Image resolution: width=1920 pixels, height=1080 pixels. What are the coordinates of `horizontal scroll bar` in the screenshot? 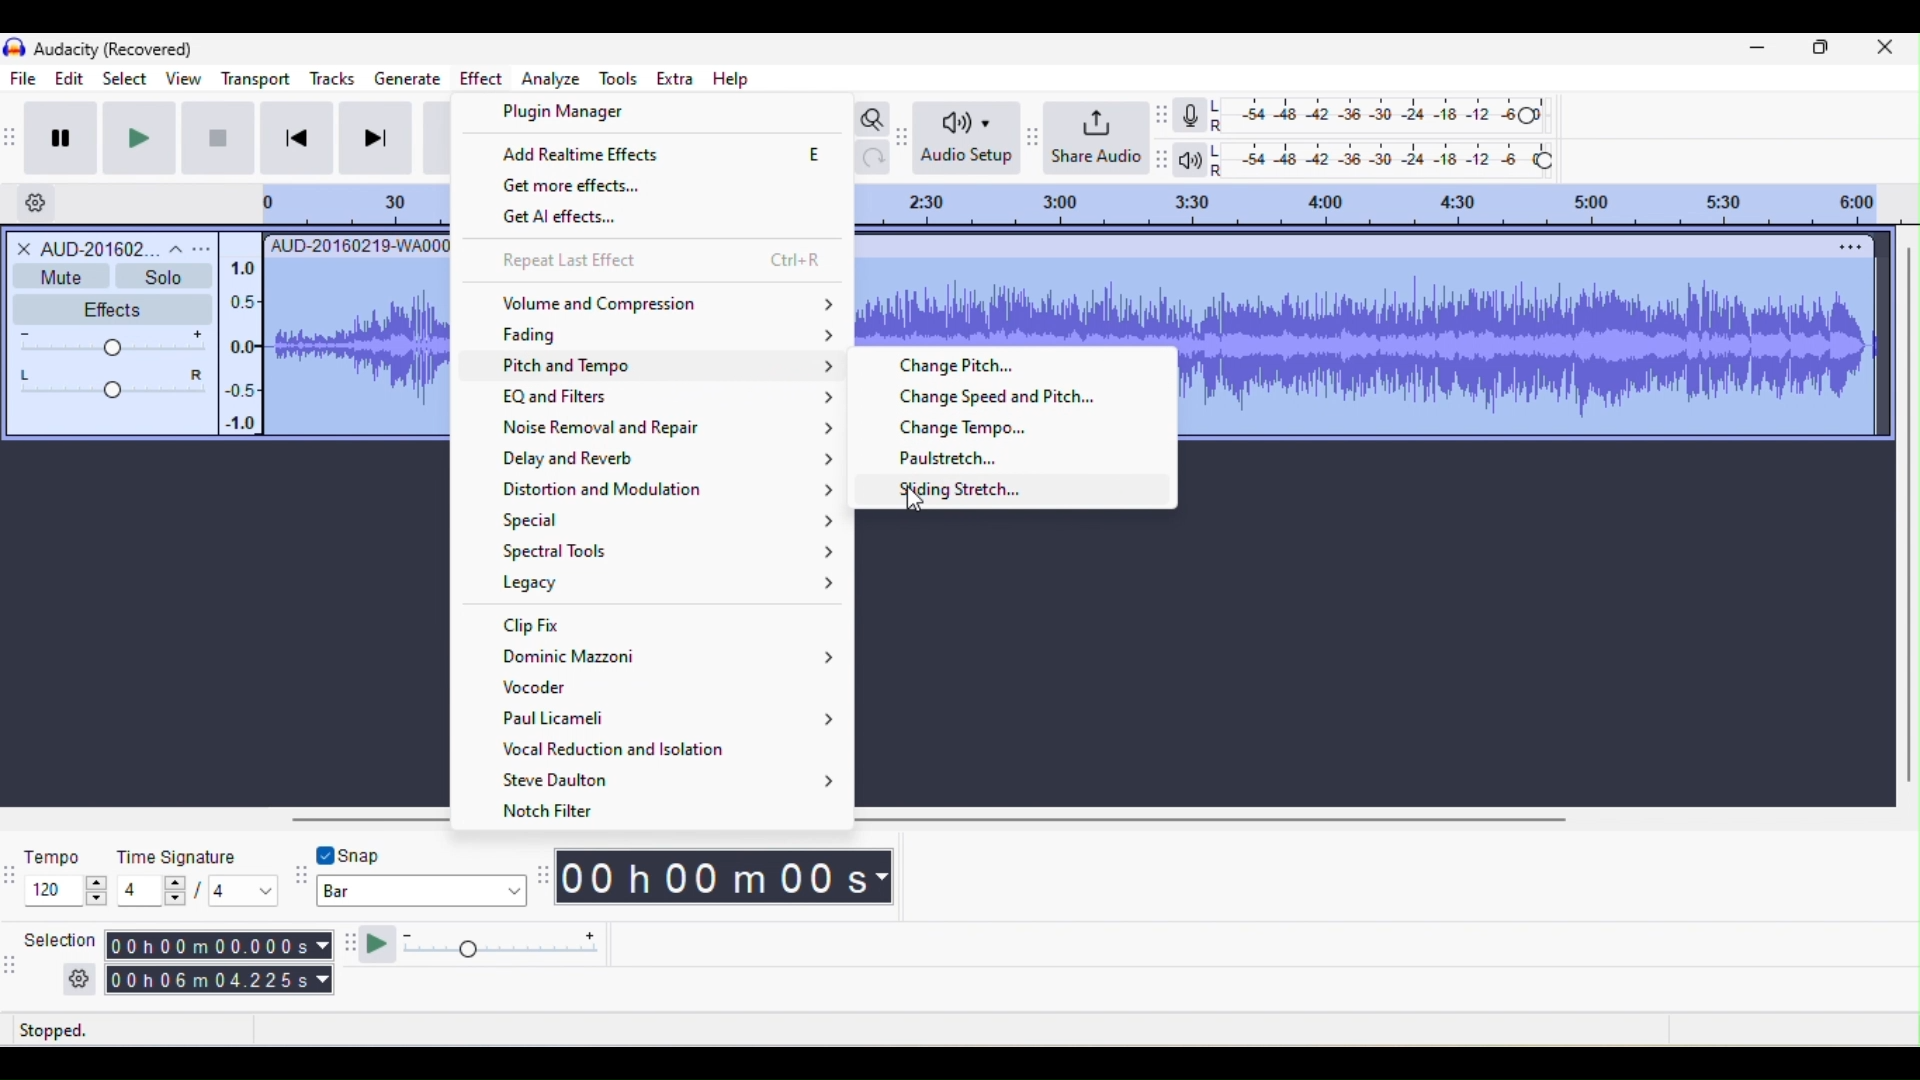 It's located at (365, 818).